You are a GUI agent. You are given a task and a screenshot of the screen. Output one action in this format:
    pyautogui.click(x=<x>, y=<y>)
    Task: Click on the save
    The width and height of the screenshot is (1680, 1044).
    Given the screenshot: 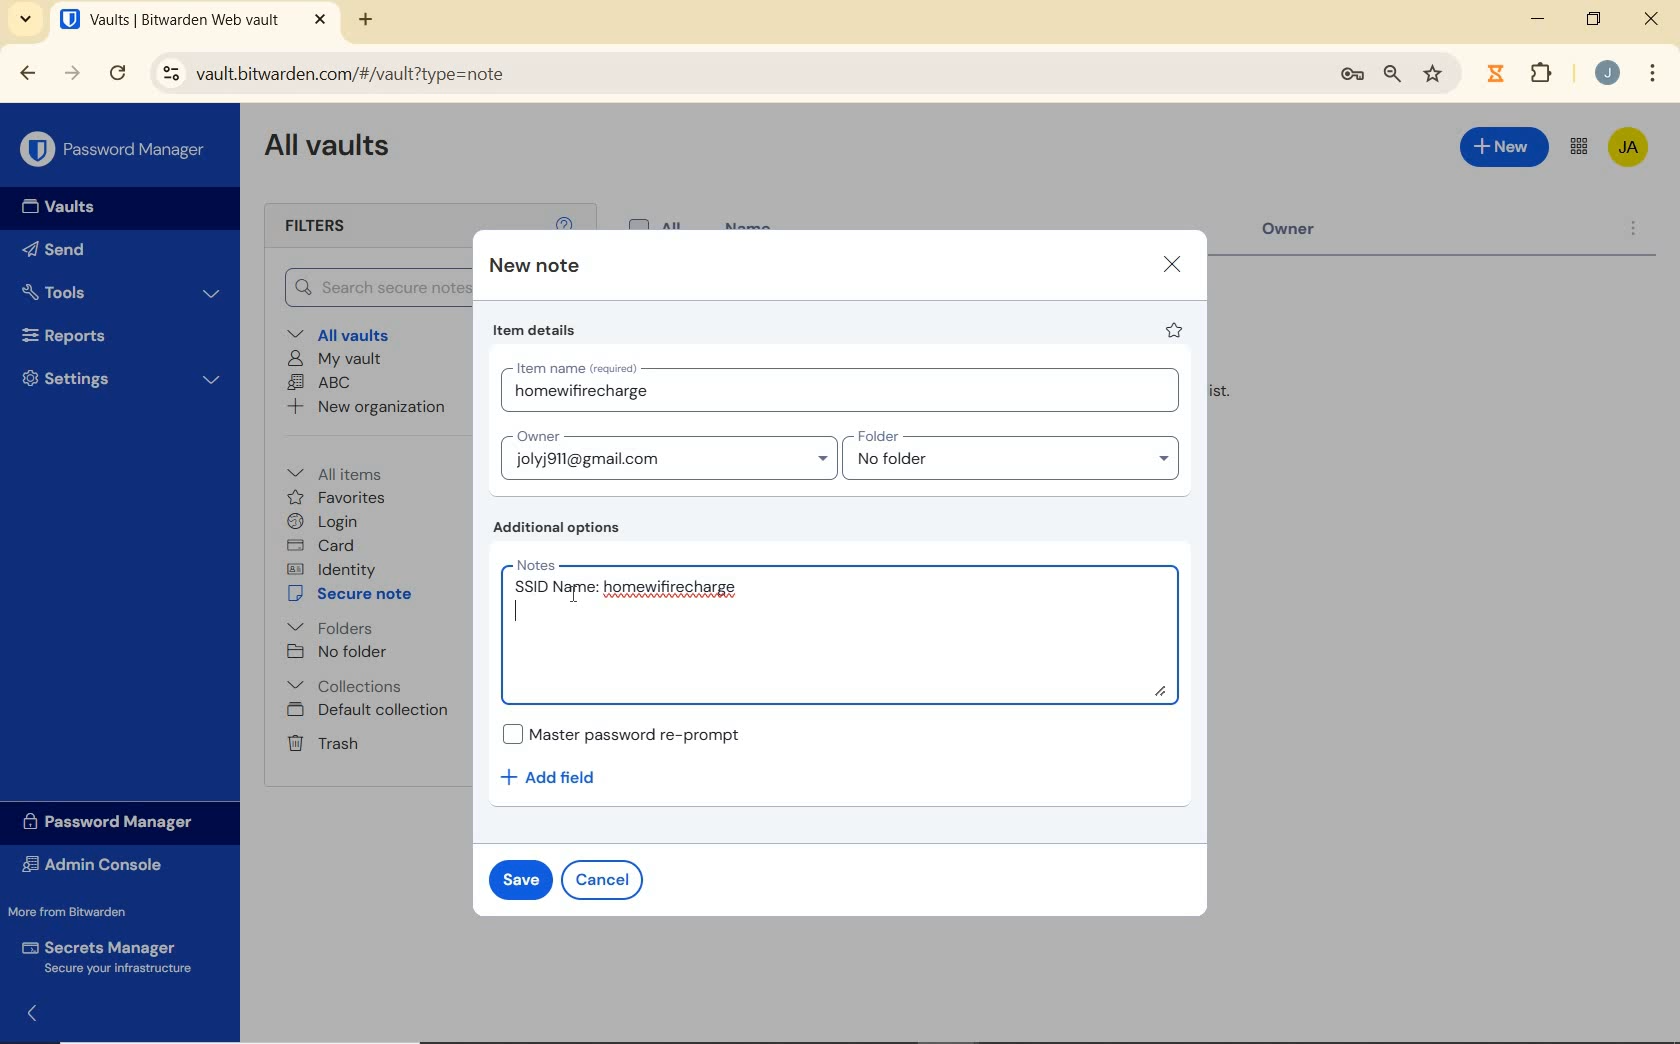 What is the action you would take?
    pyautogui.click(x=519, y=878)
    